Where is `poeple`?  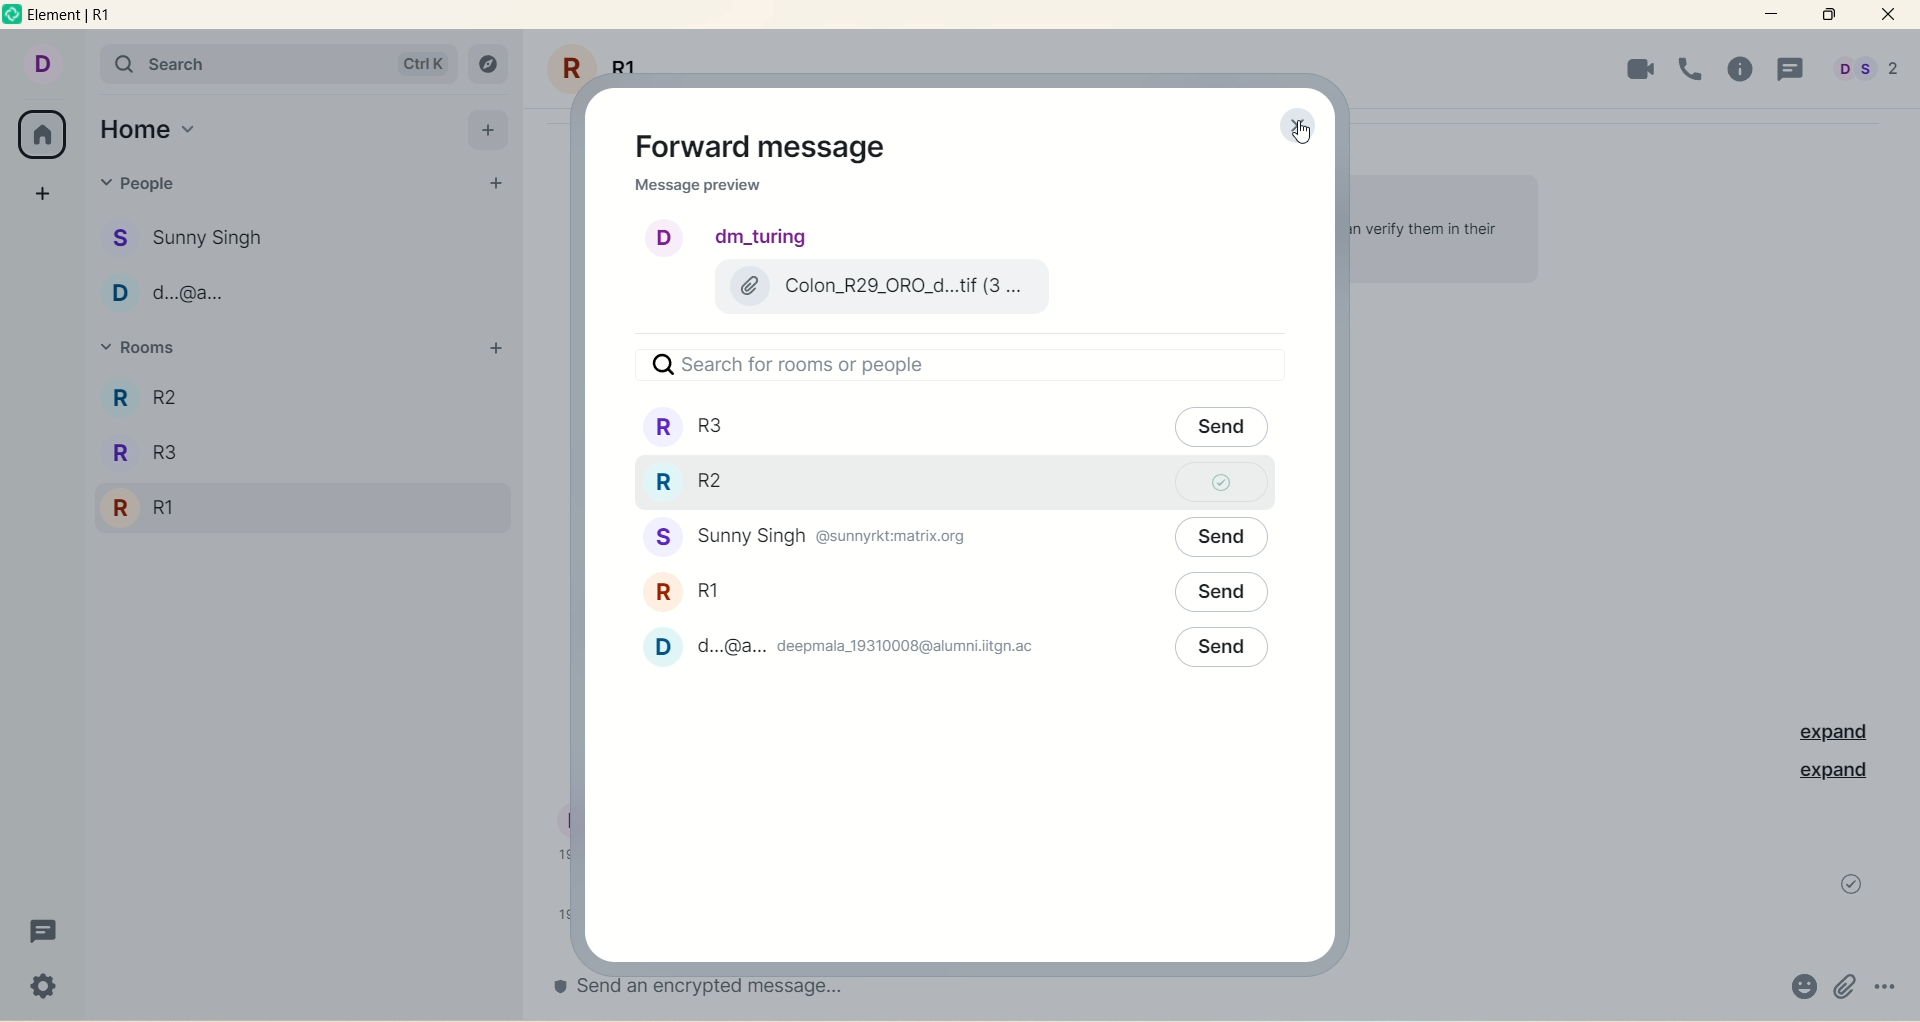 poeple is located at coordinates (186, 297).